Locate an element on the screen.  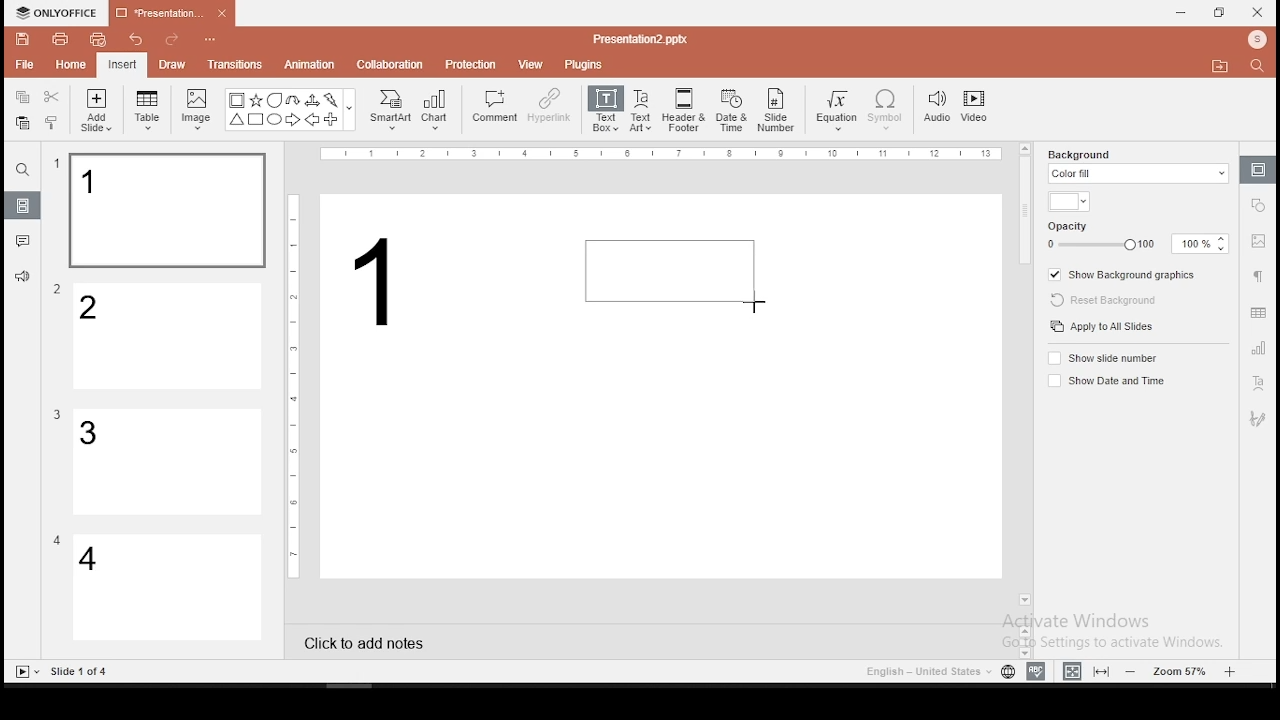
paste is located at coordinates (21, 123).